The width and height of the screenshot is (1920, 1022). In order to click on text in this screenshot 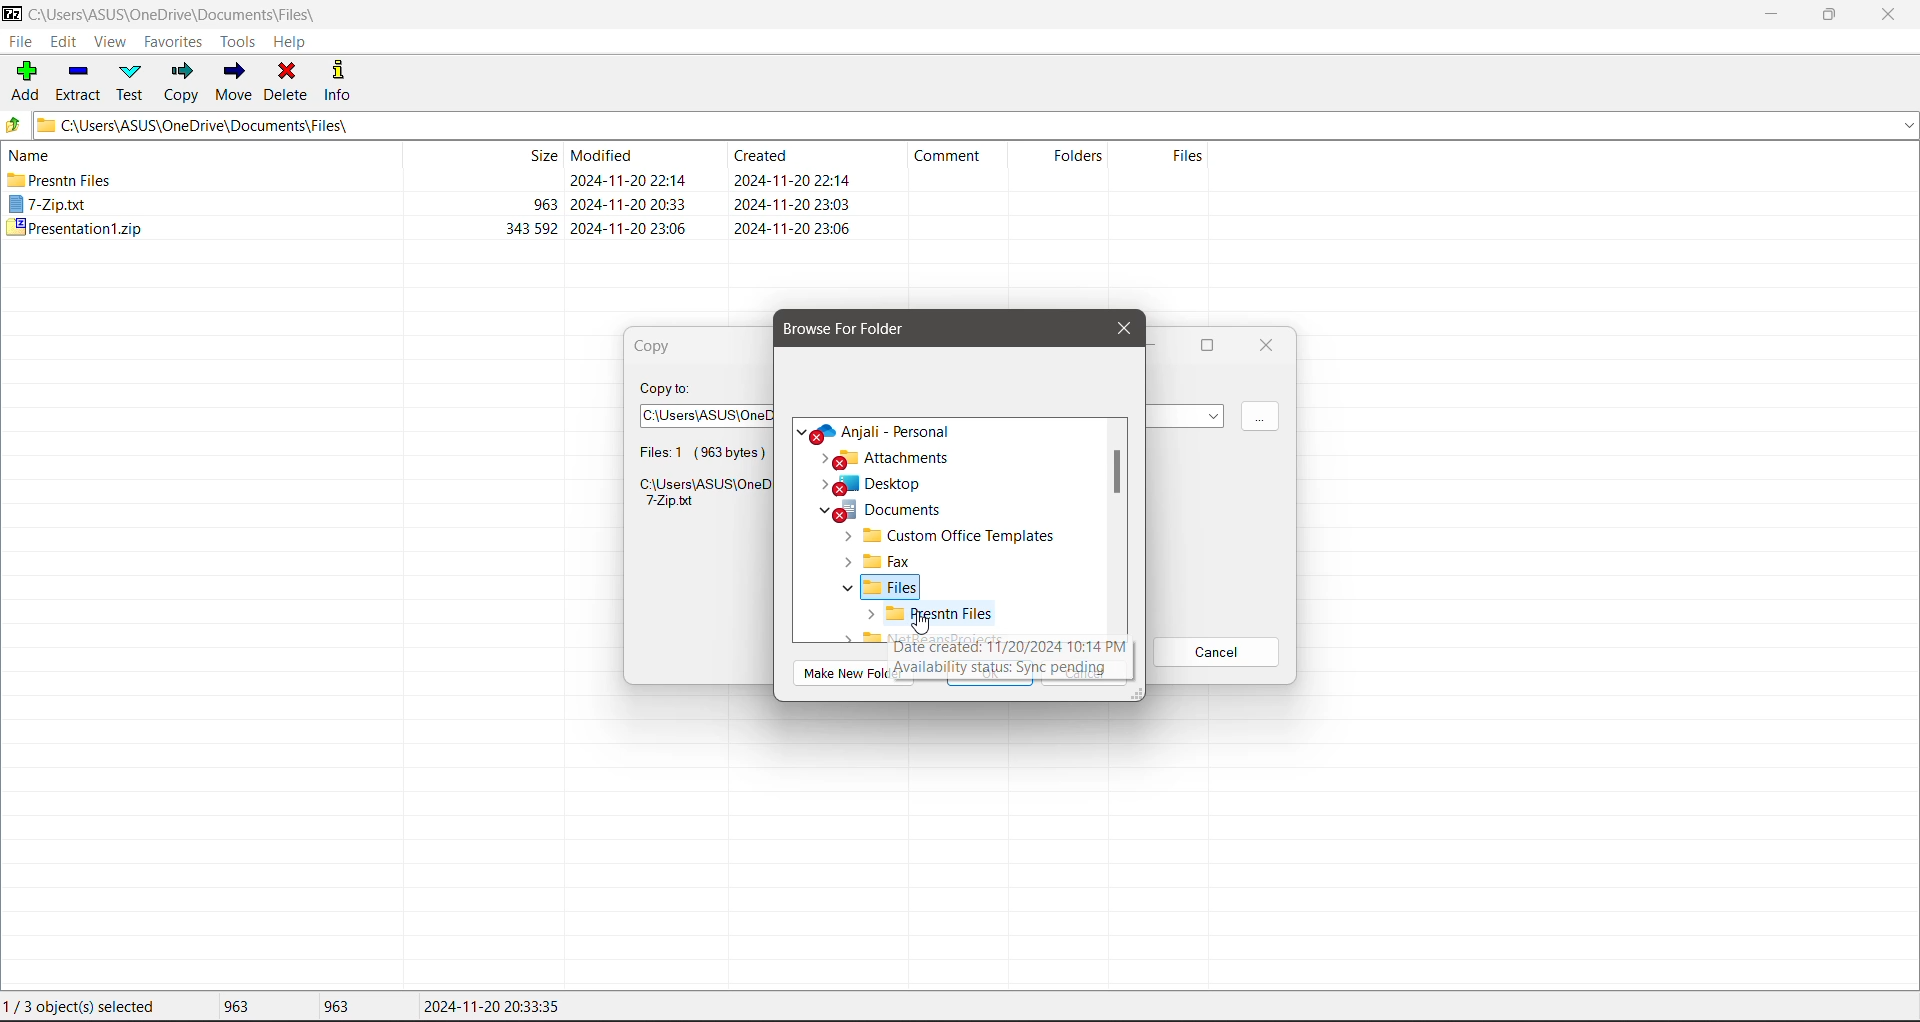, I will do `click(1009, 661)`.